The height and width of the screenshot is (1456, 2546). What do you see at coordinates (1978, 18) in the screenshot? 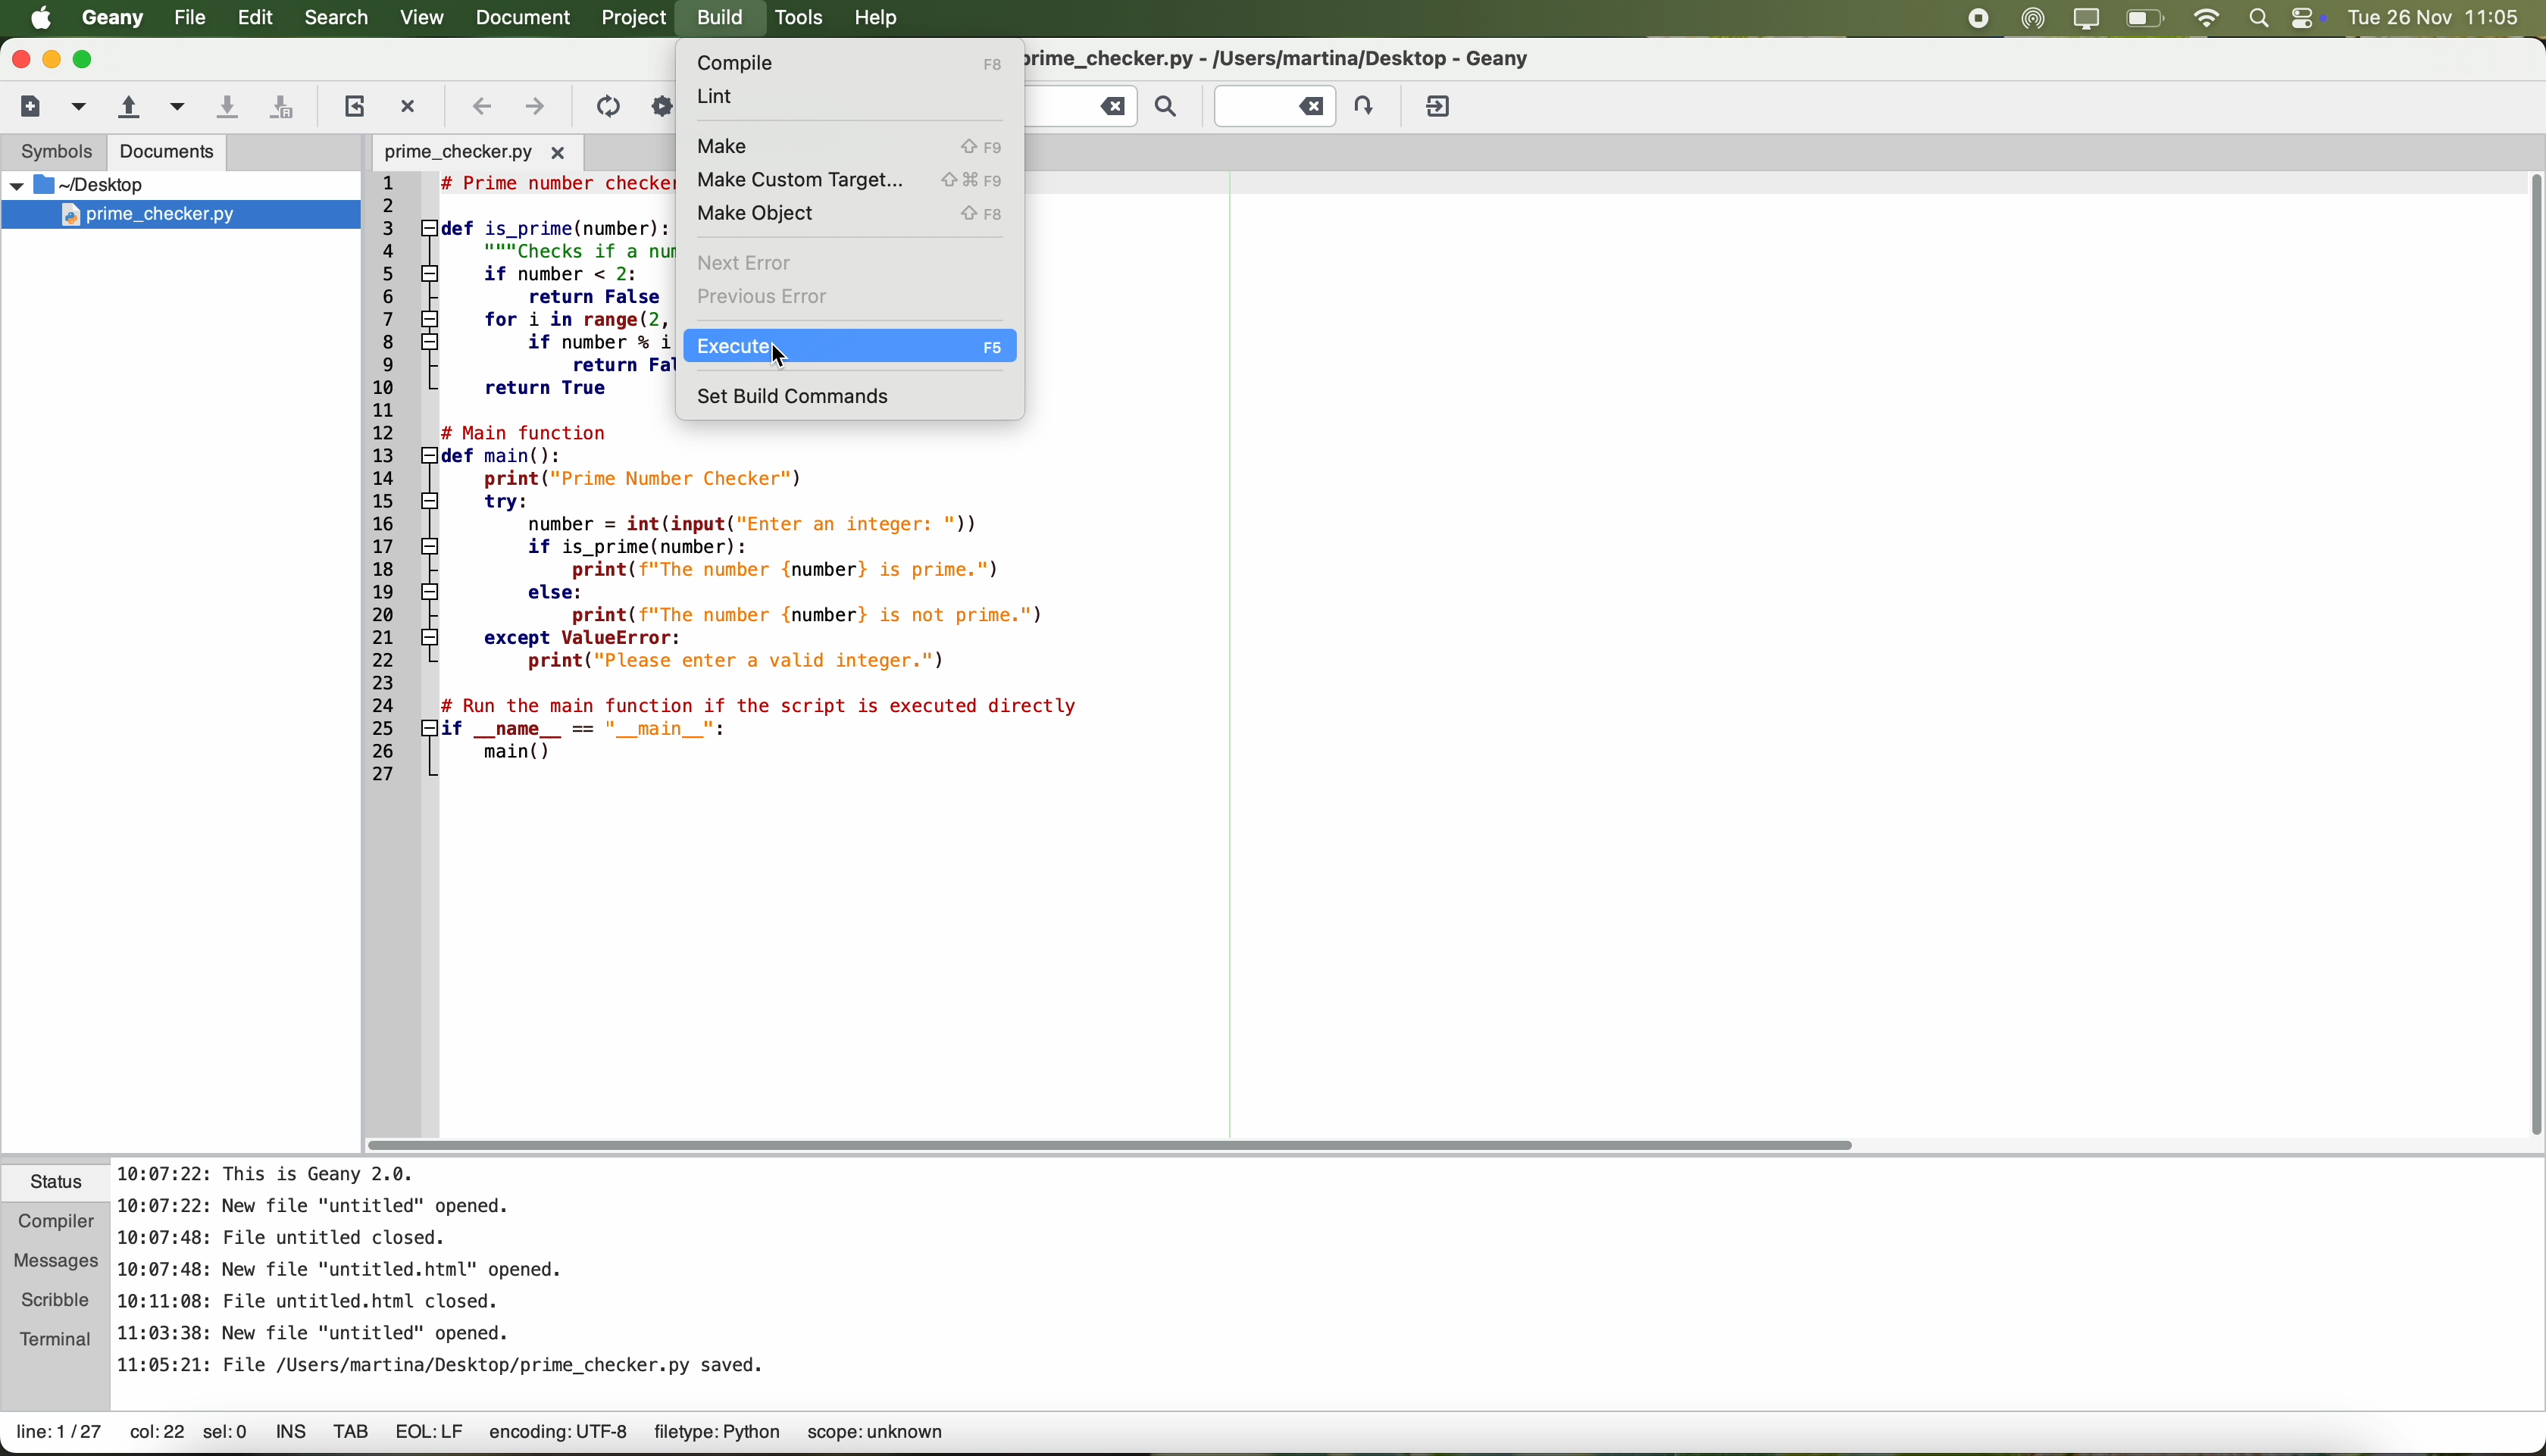
I see `stop recording` at bounding box center [1978, 18].